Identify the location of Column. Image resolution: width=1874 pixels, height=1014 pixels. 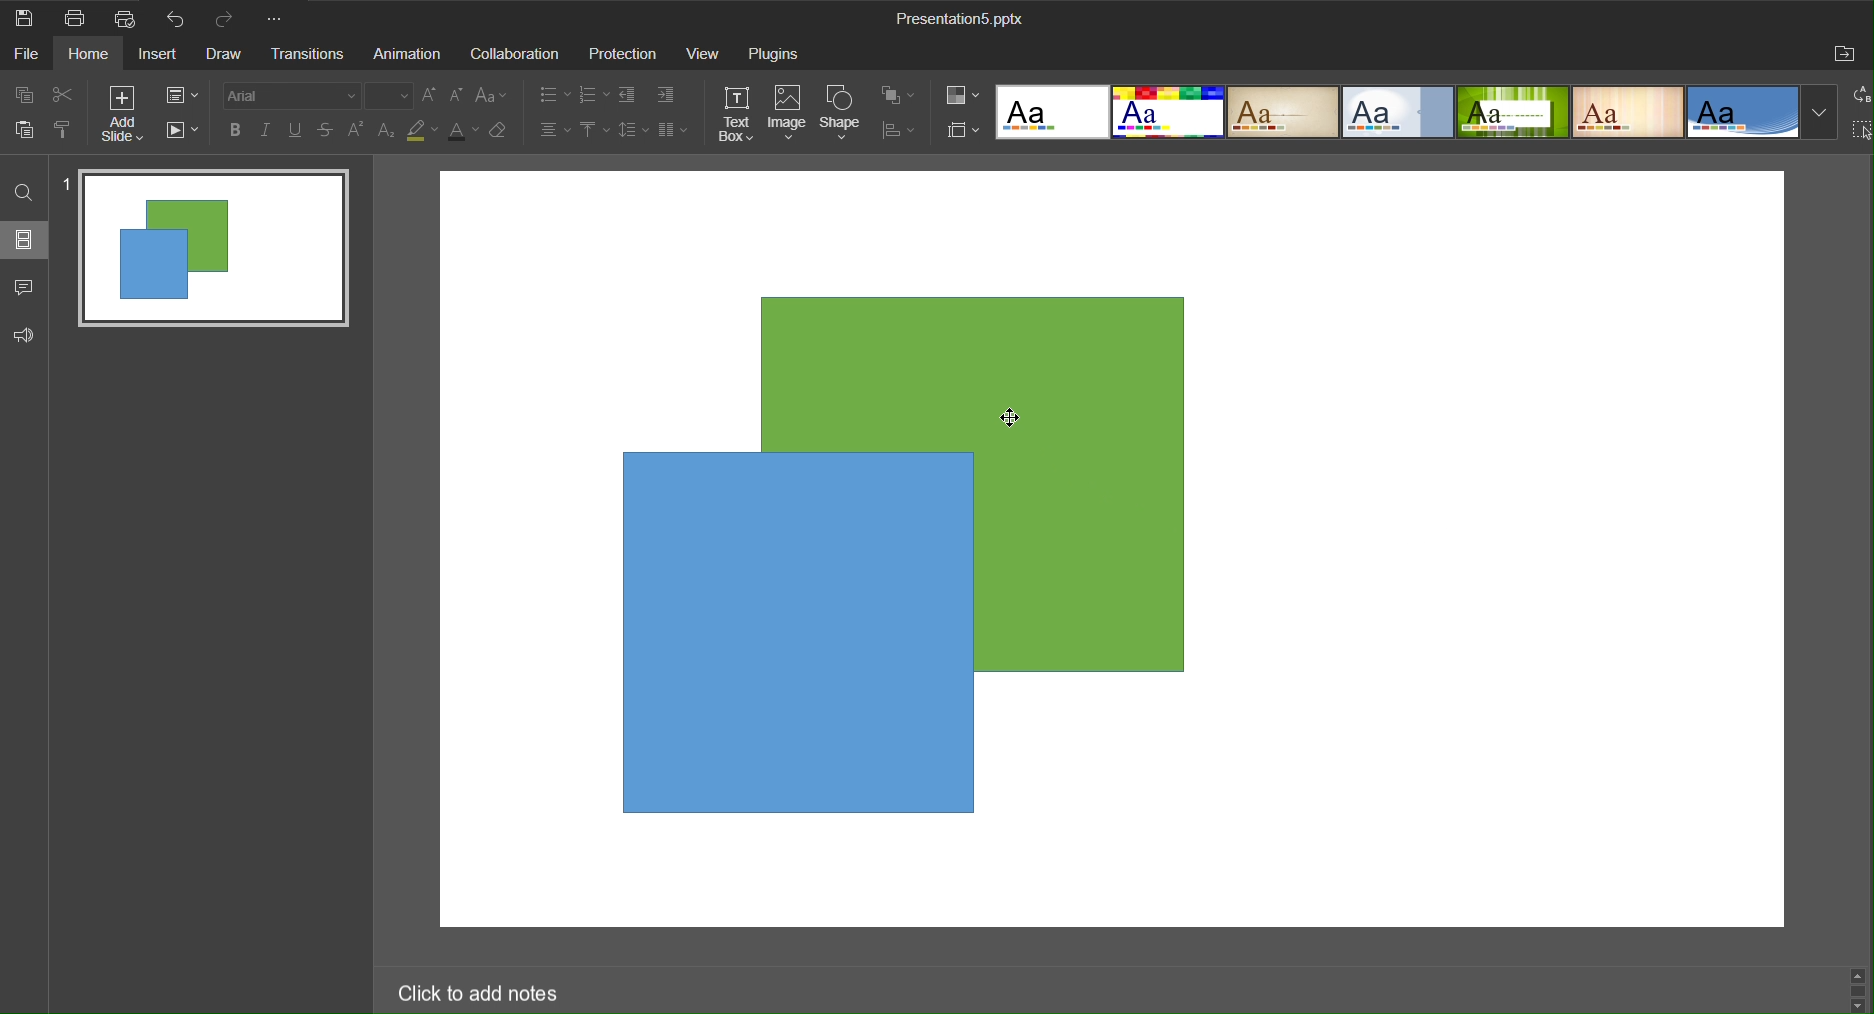
(677, 132).